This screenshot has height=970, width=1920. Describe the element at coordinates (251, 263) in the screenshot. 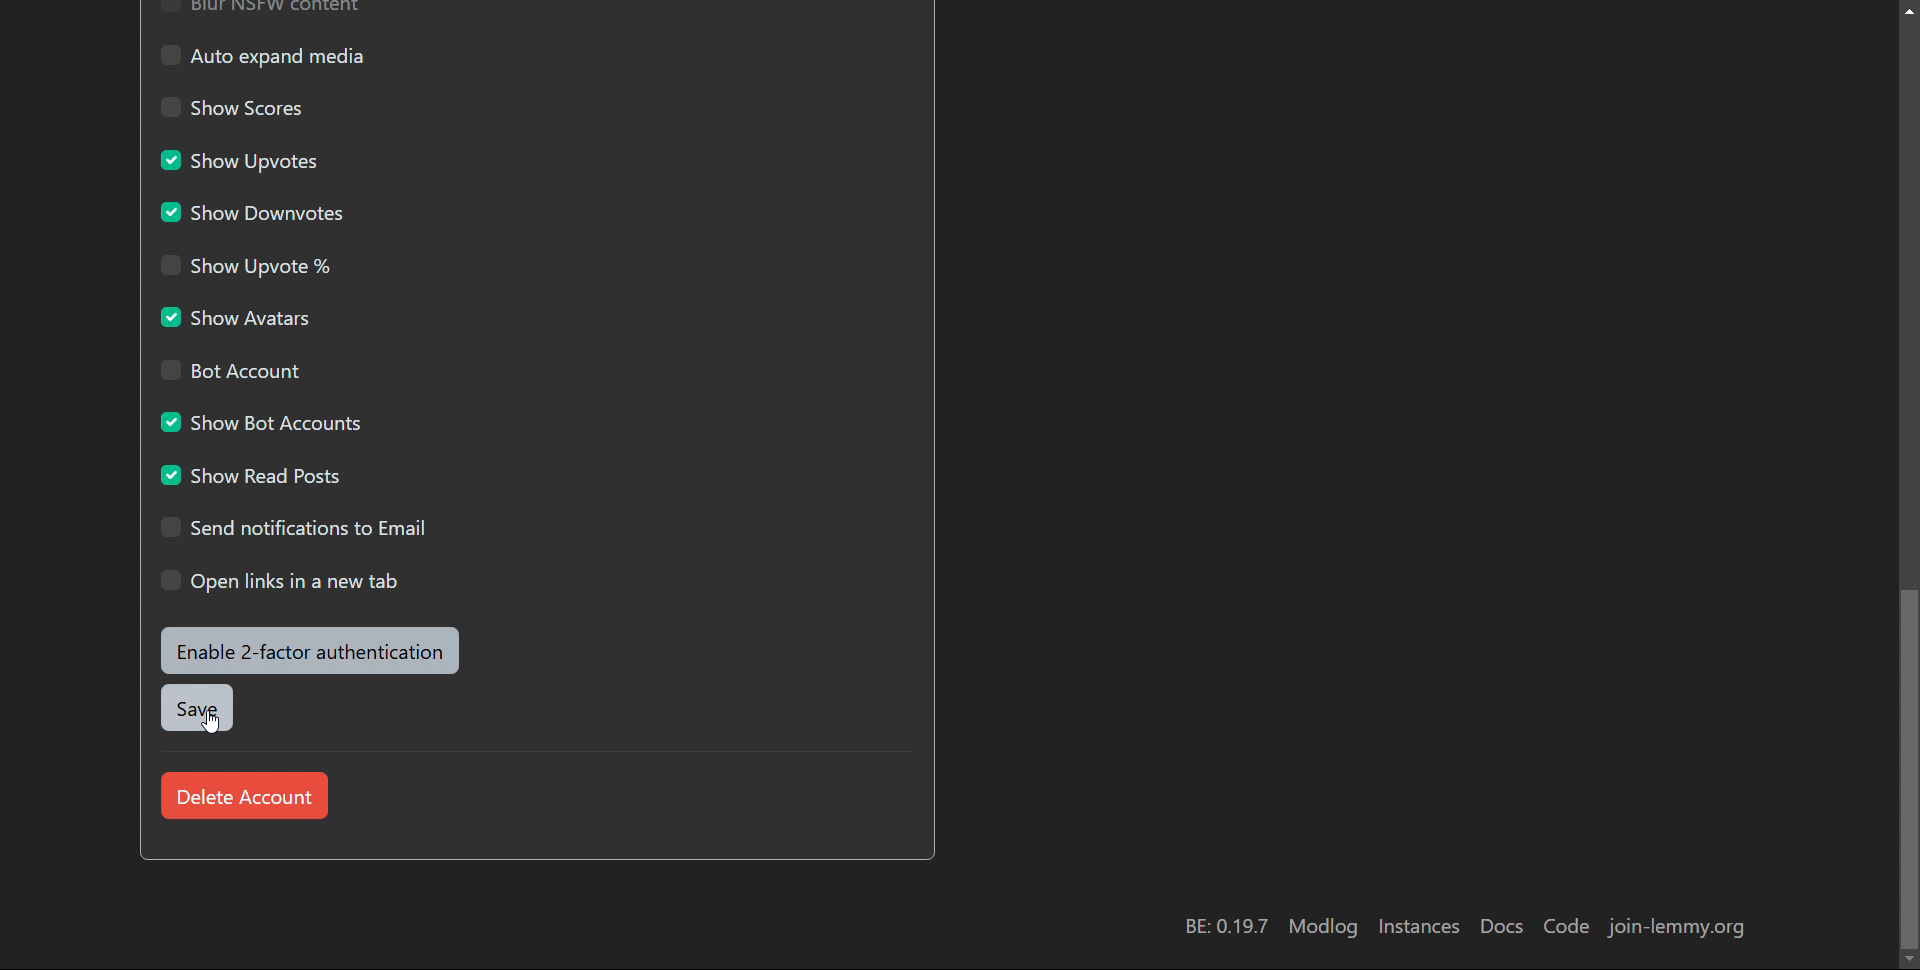

I see `show upvote %` at that location.